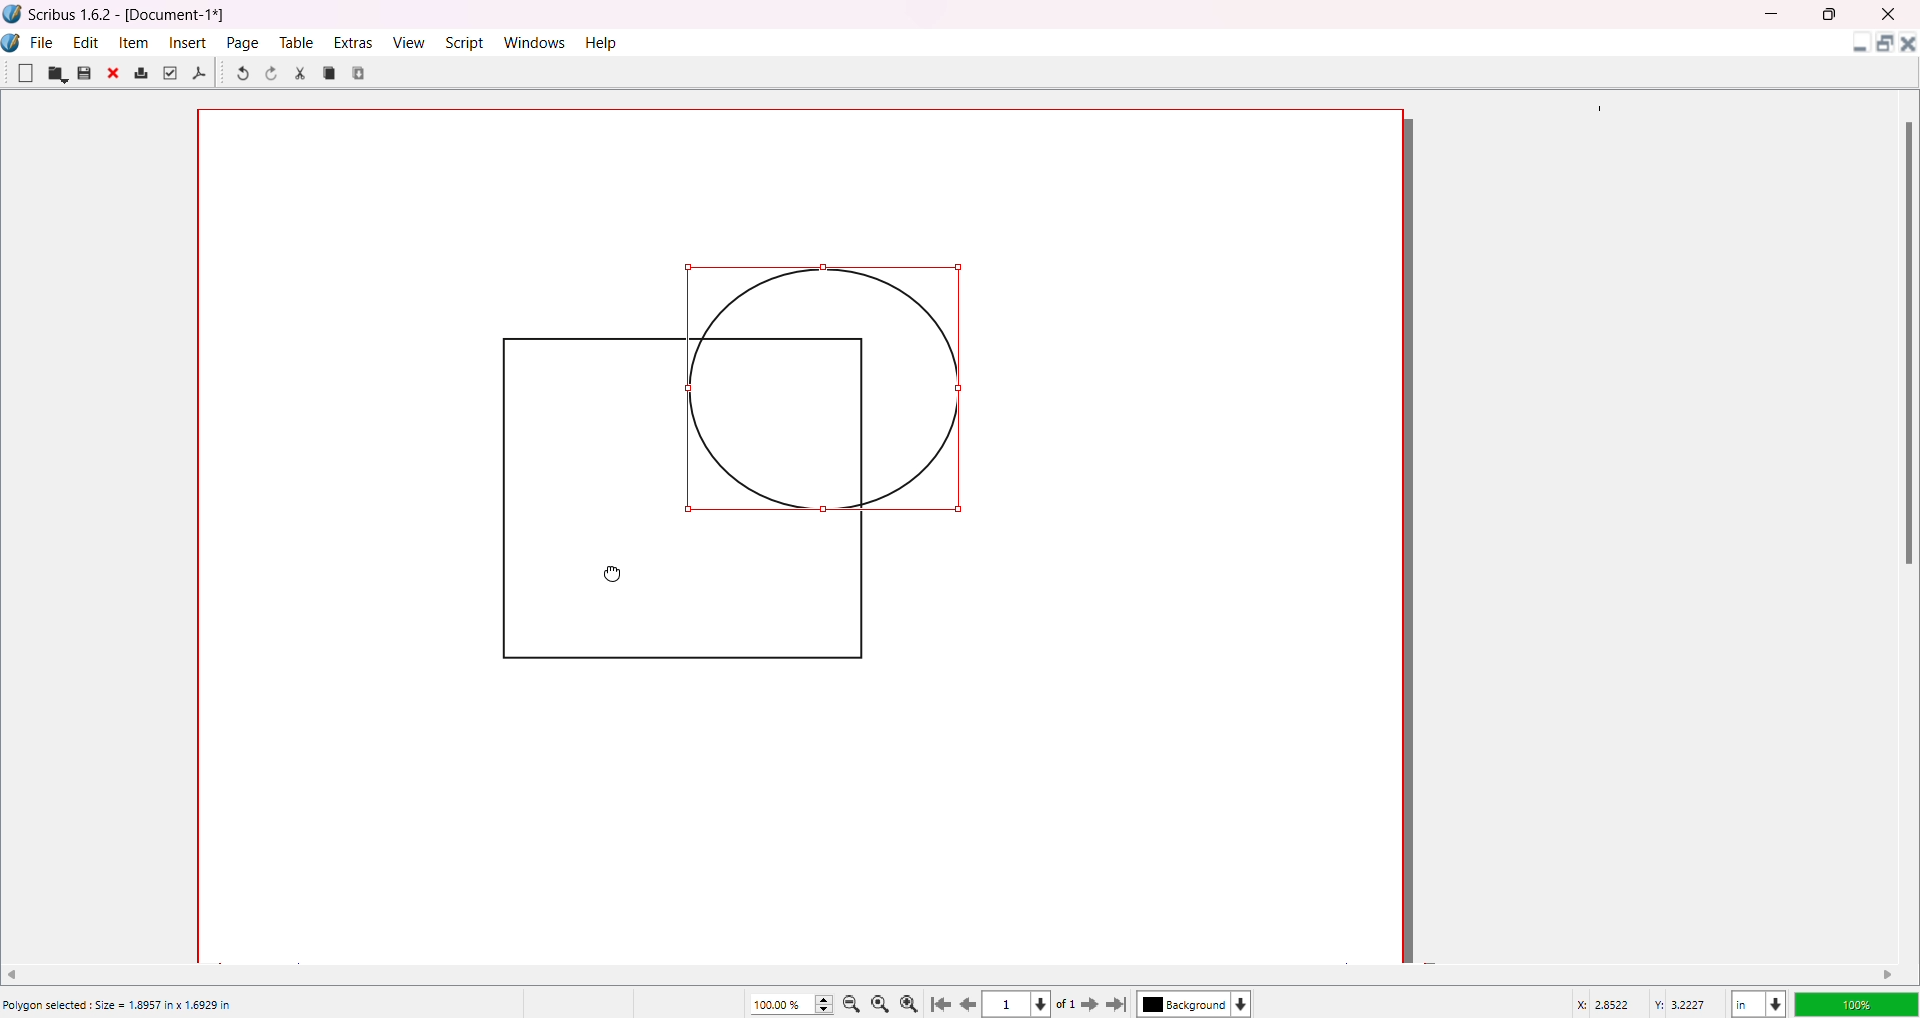  What do you see at coordinates (1908, 47) in the screenshot?
I see `Close Document` at bounding box center [1908, 47].